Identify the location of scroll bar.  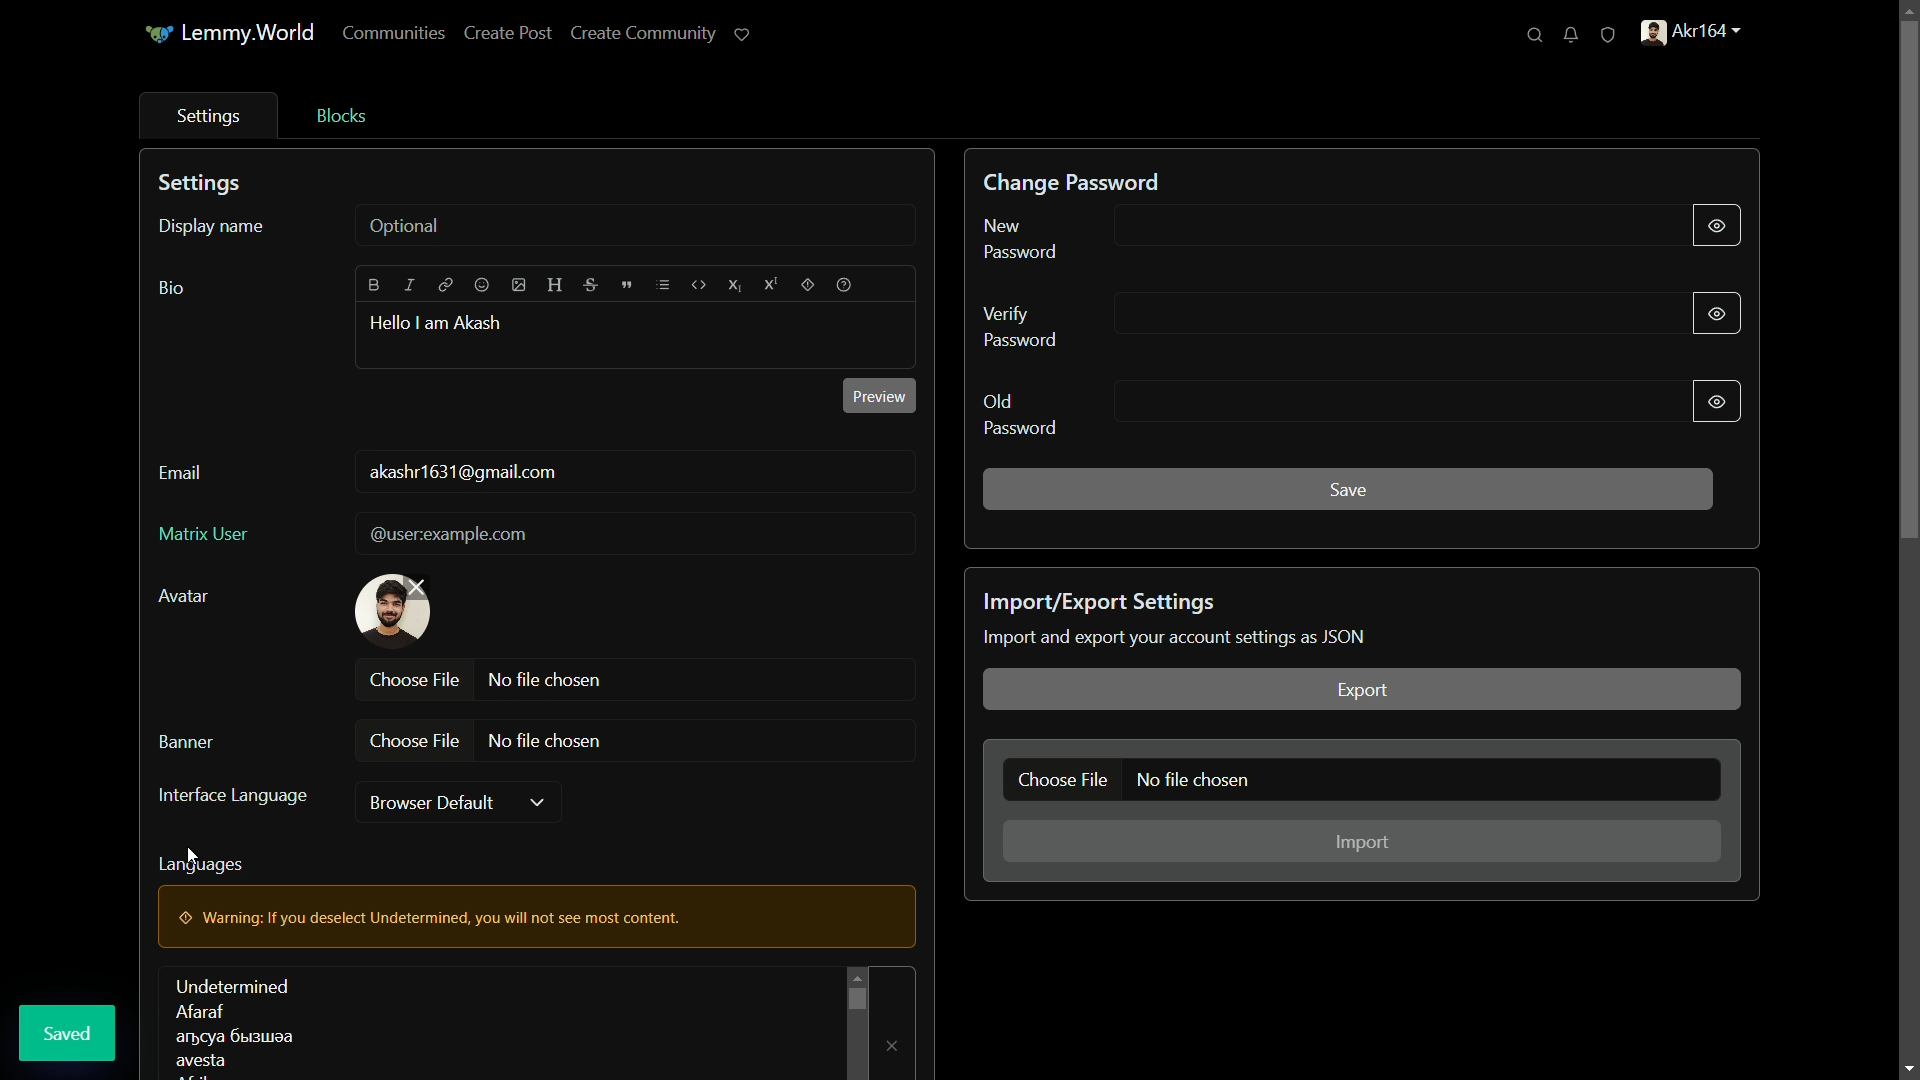
(1908, 278).